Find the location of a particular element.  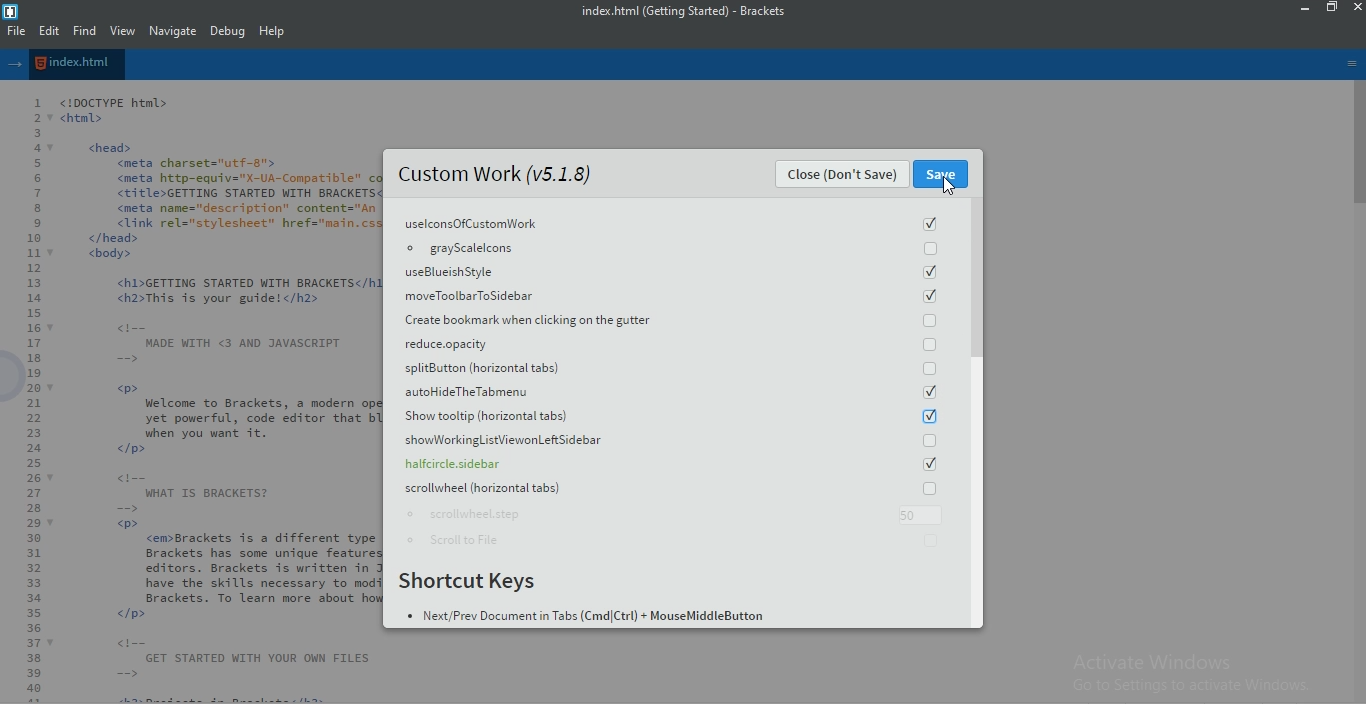

uselconsOfCustomWork is located at coordinates (672, 221).